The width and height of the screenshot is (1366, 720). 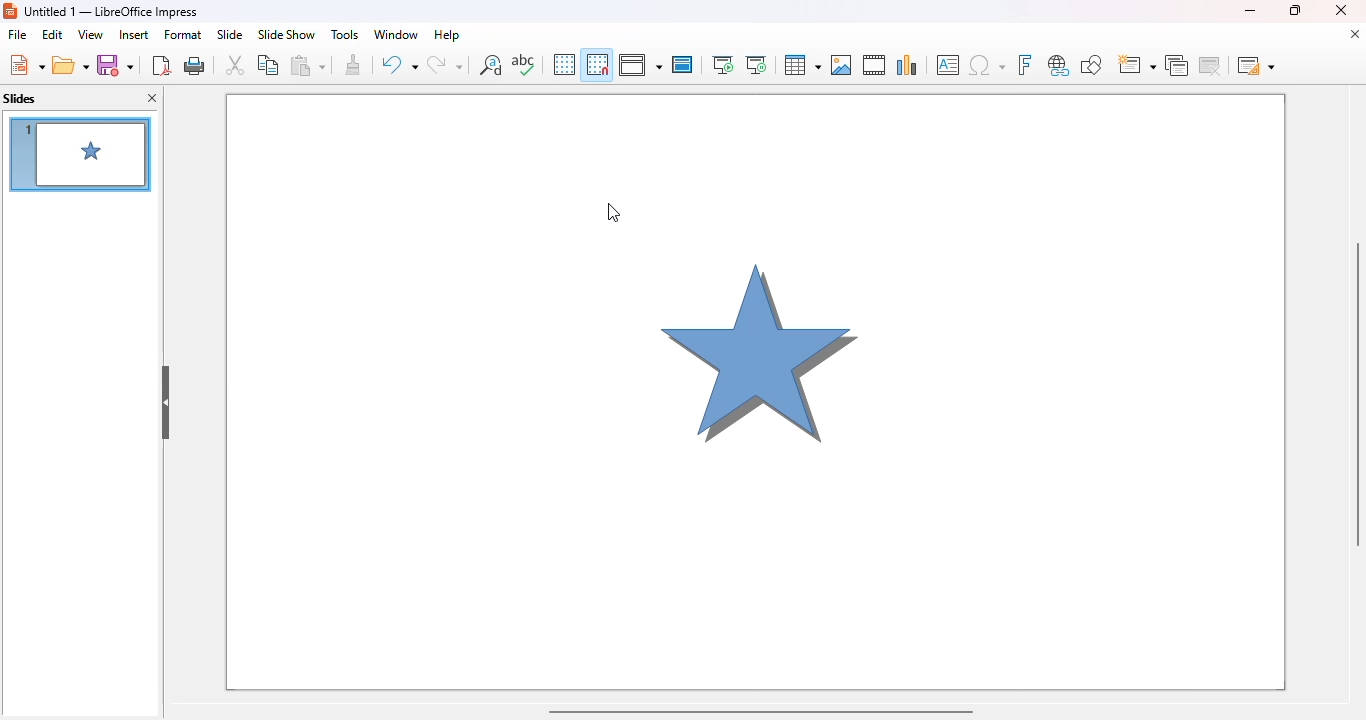 I want to click on slide preview changed to landscape in slides pane, so click(x=79, y=153).